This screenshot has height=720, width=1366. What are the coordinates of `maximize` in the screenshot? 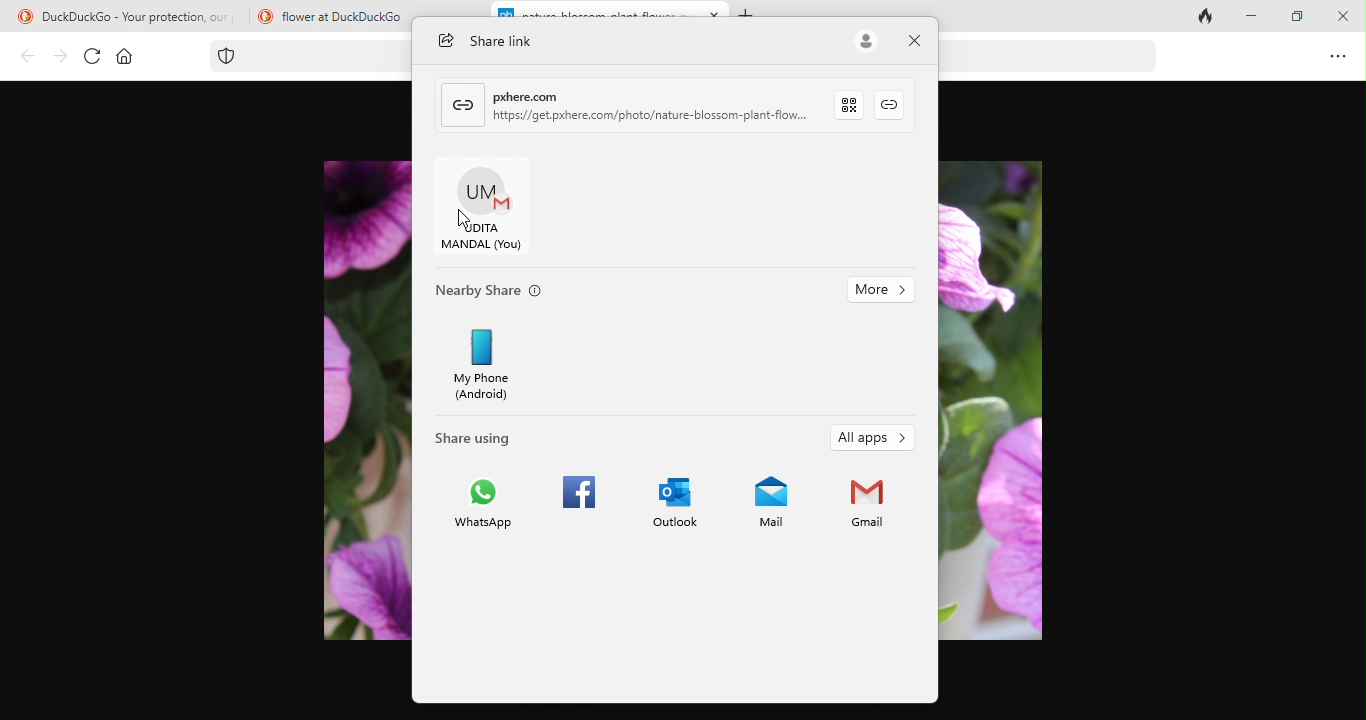 It's located at (1293, 21).